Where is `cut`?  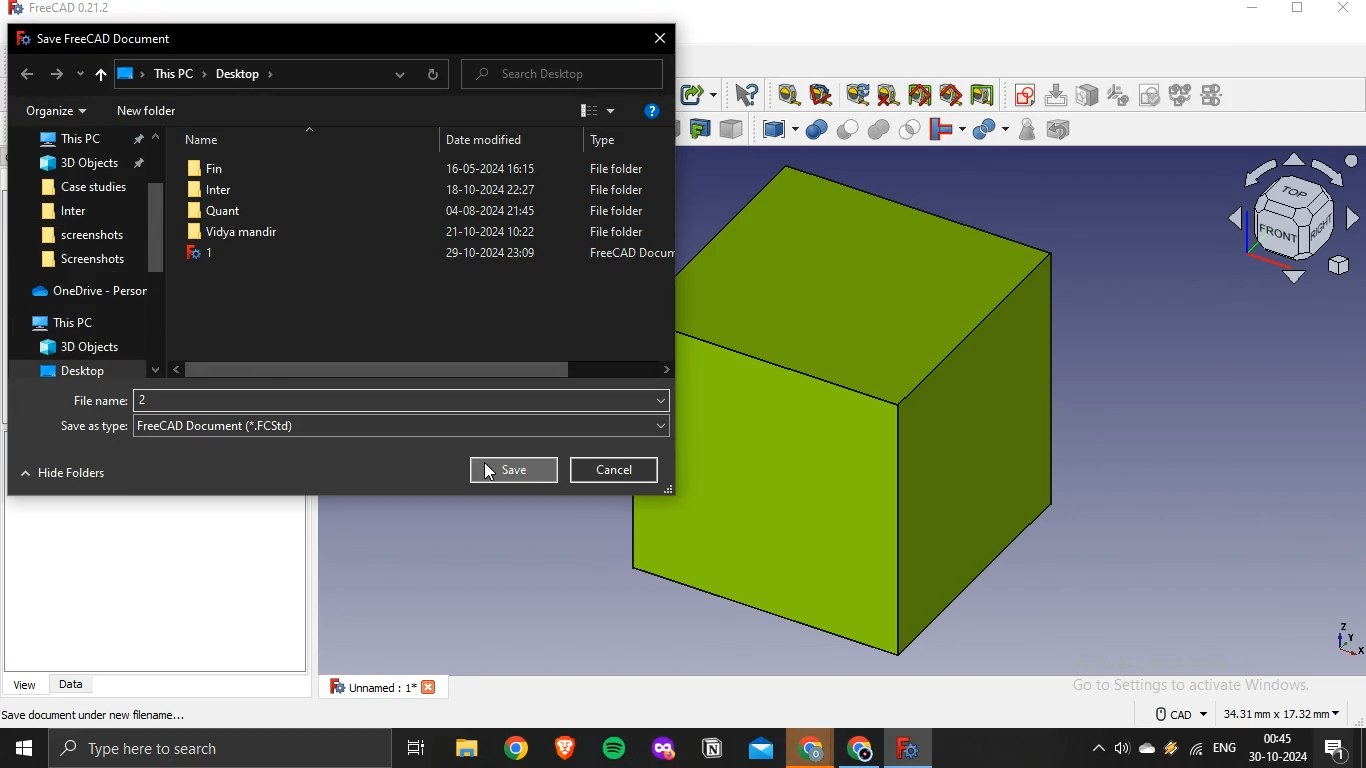
cut is located at coordinates (847, 129).